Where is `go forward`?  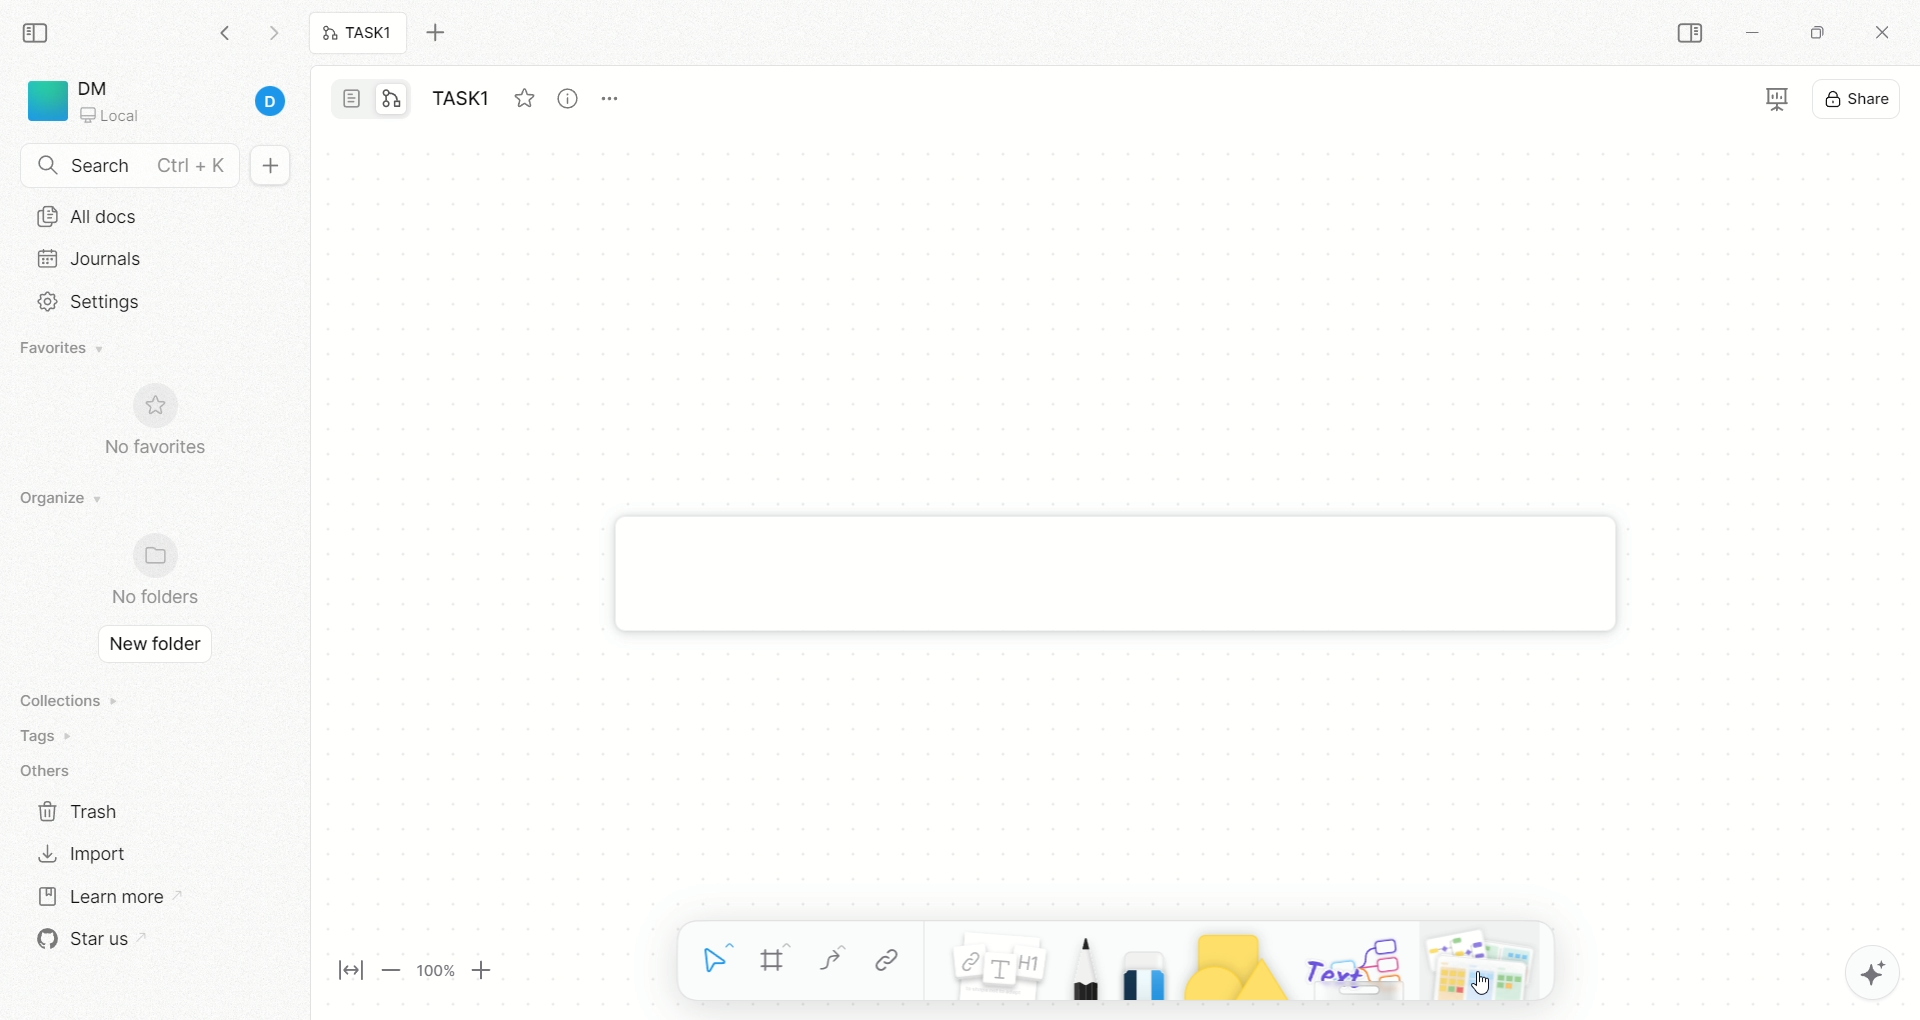
go forward is located at coordinates (273, 38).